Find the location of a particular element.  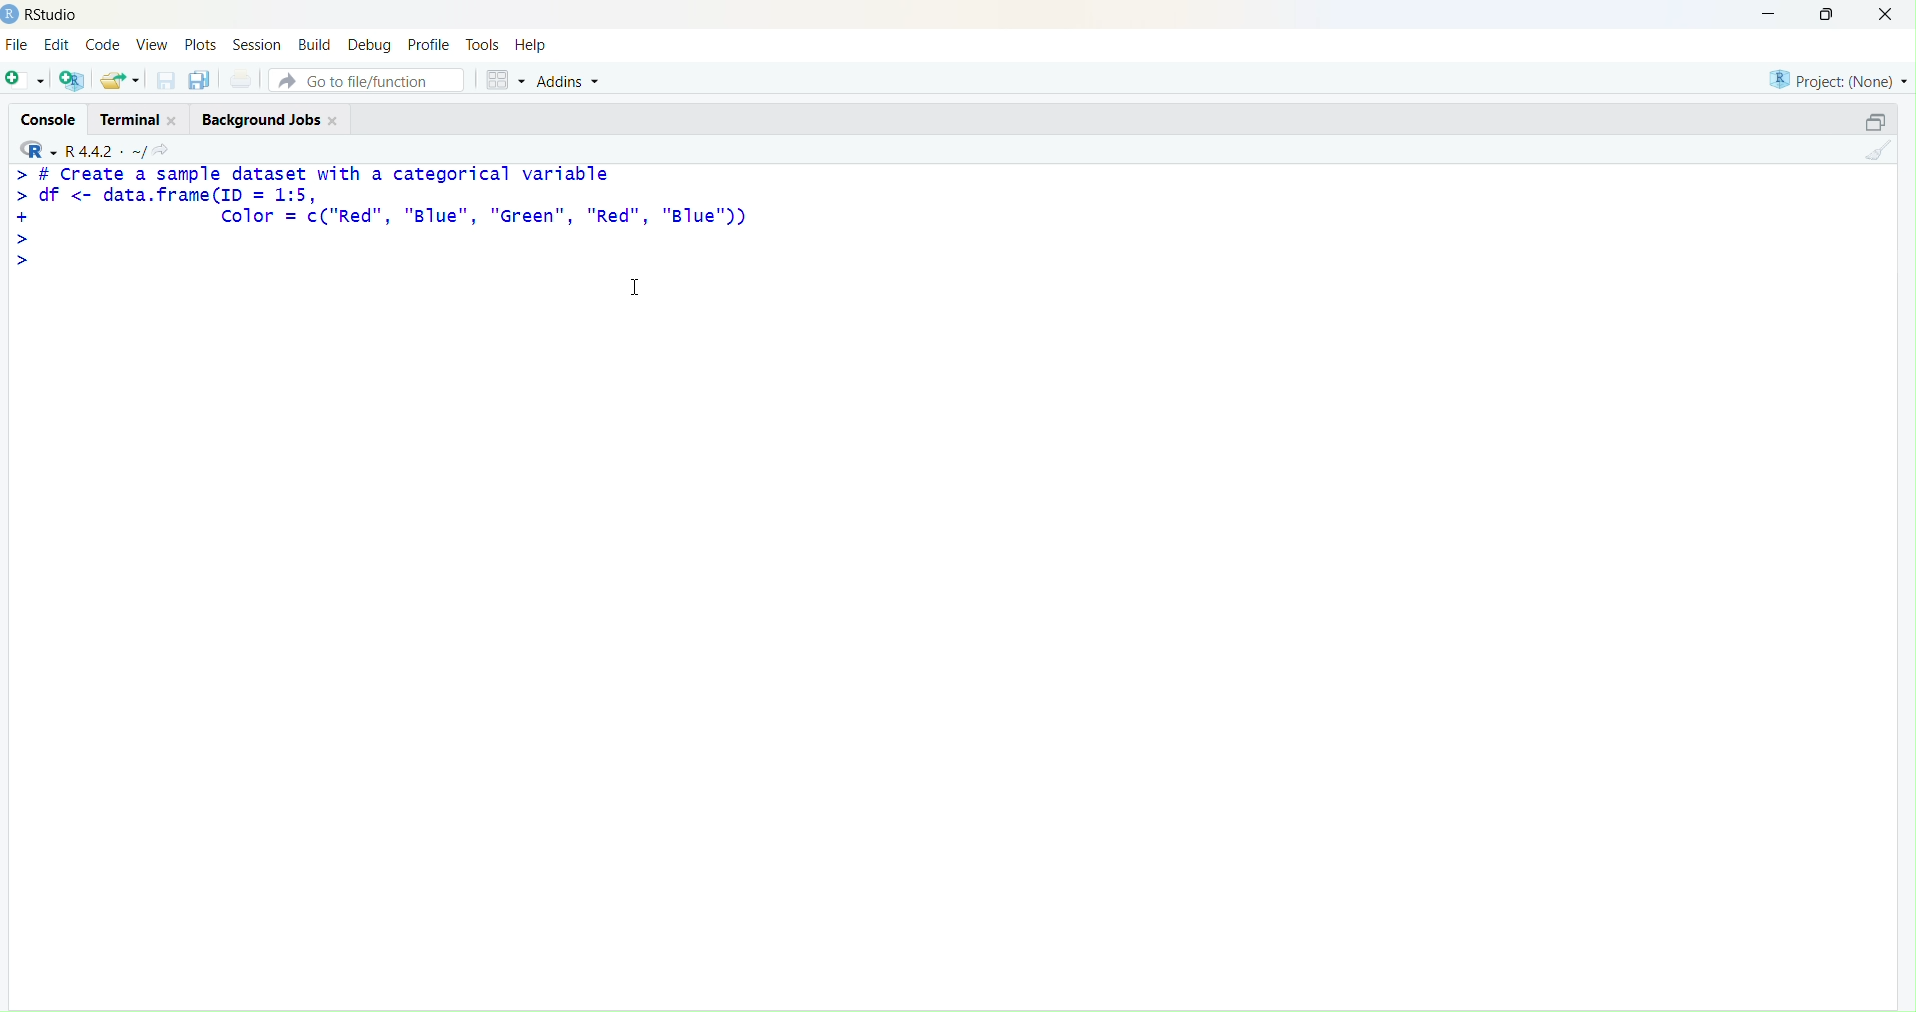

addins is located at coordinates (572, 82).